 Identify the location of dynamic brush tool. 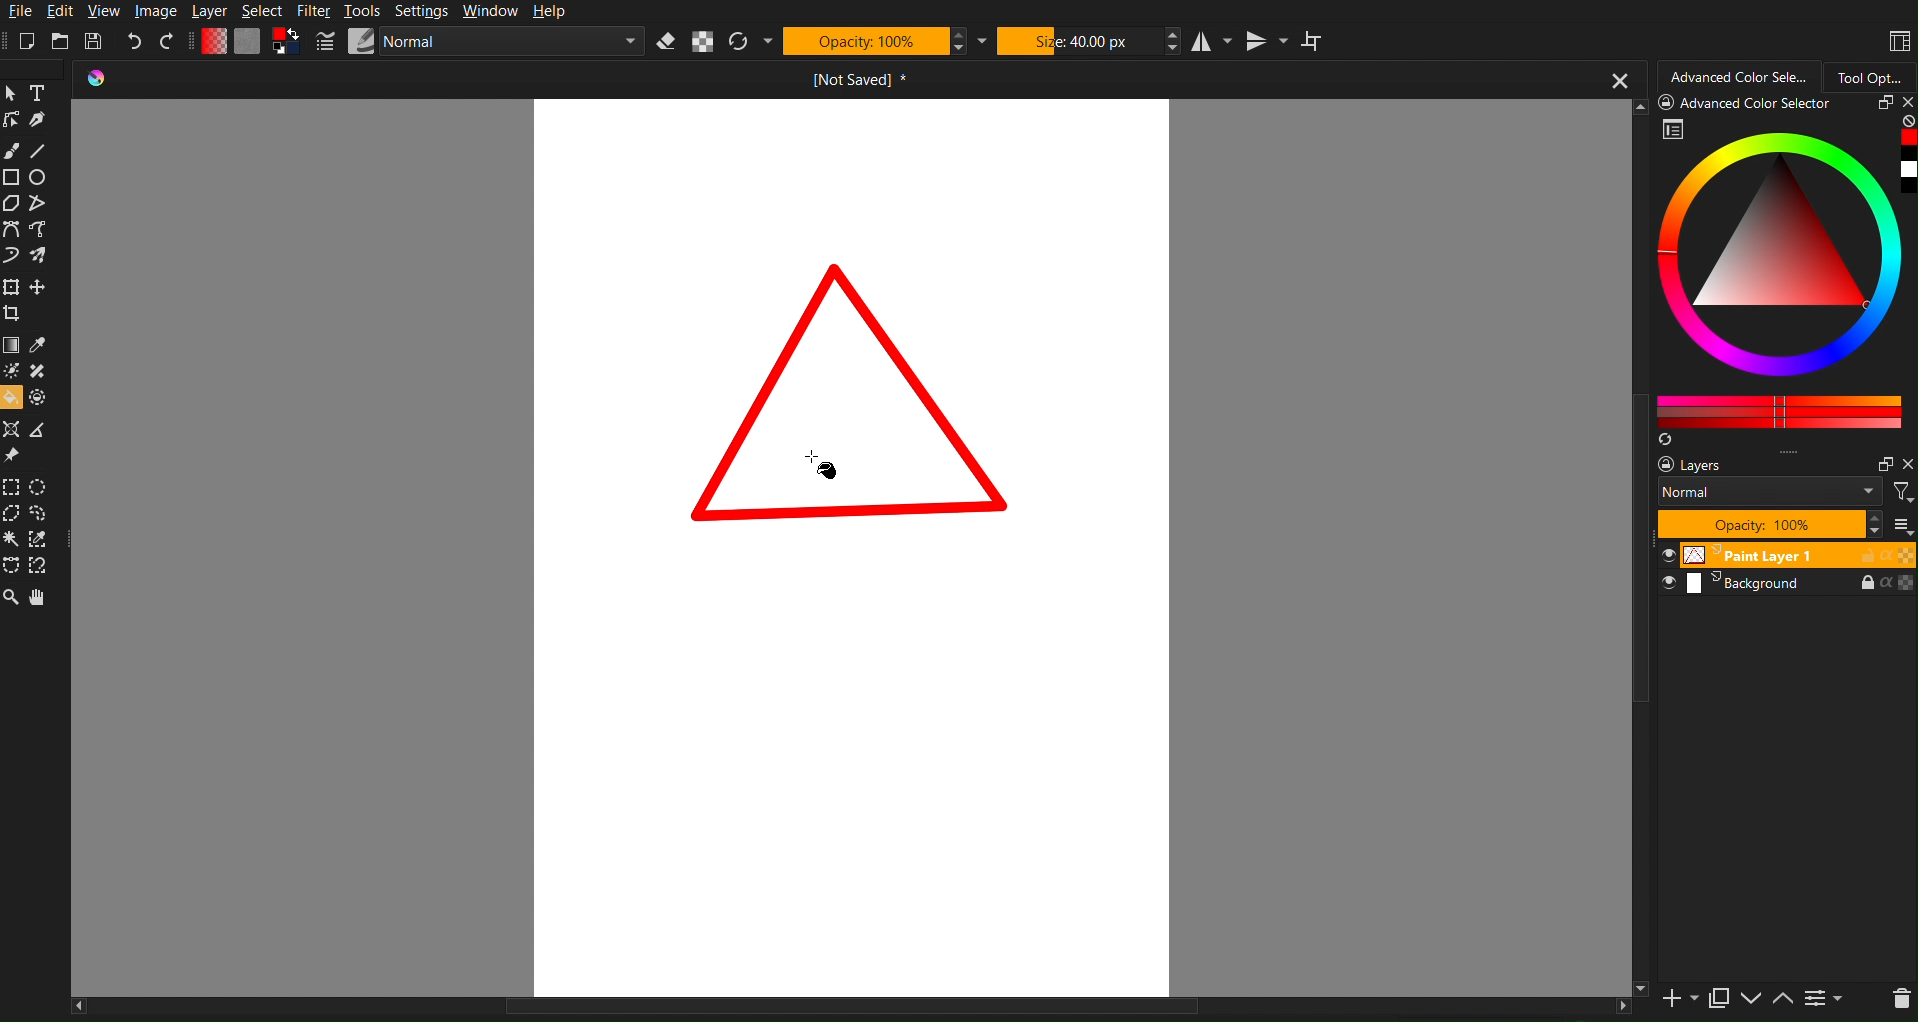
(12, 256).